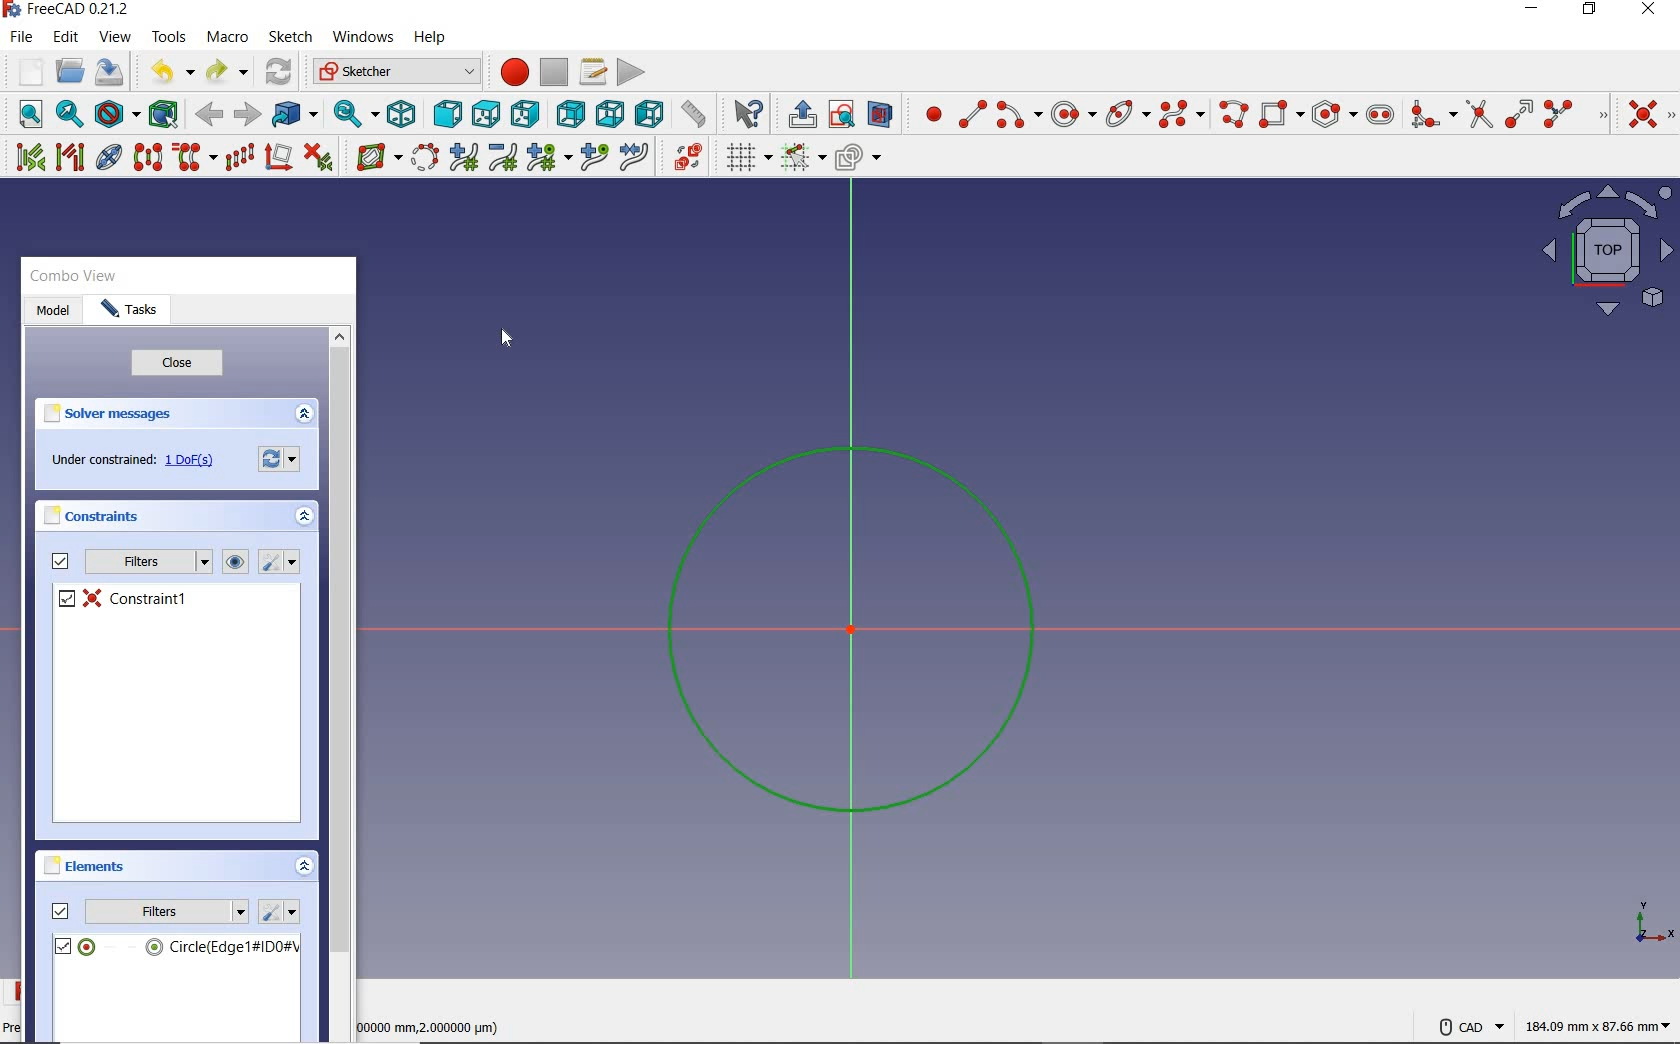  Describe the element at coordinates (278, 71) in the screenshot. I see `reload` at that location.